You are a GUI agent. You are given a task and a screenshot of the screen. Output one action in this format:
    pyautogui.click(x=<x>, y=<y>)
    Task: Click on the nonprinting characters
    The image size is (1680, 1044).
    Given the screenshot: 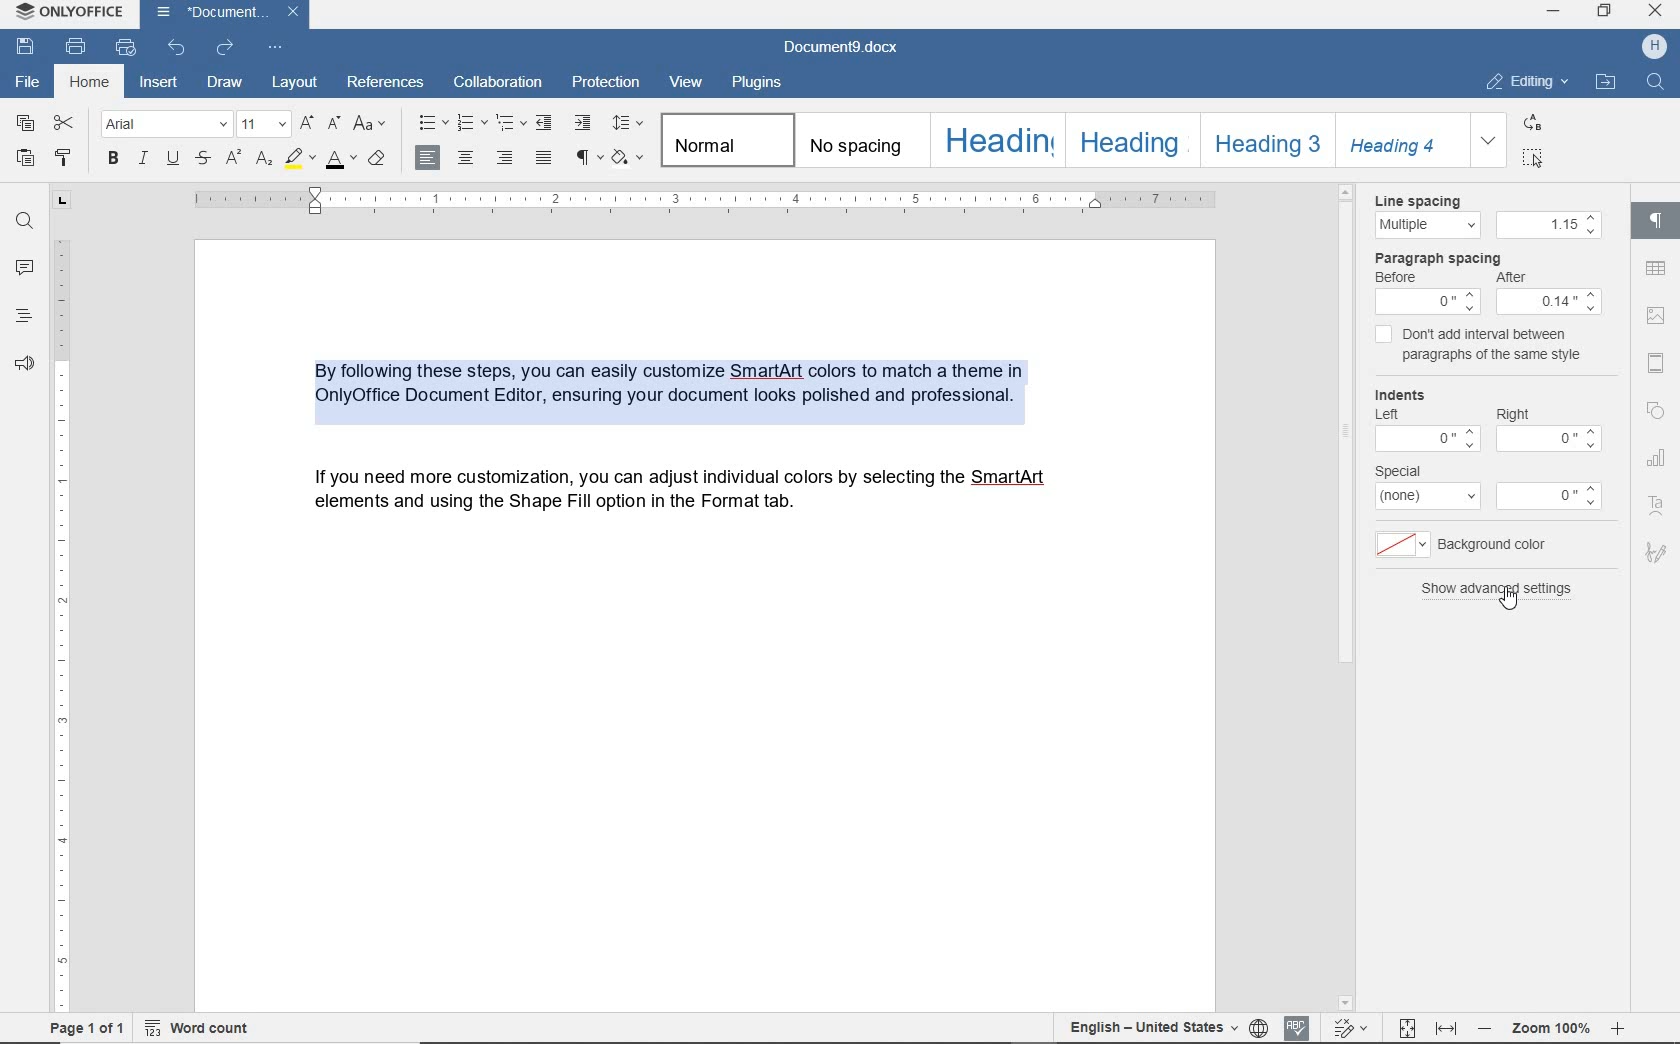 What is the action you would take?
    pyautogui.click(x=589, y=159)
    